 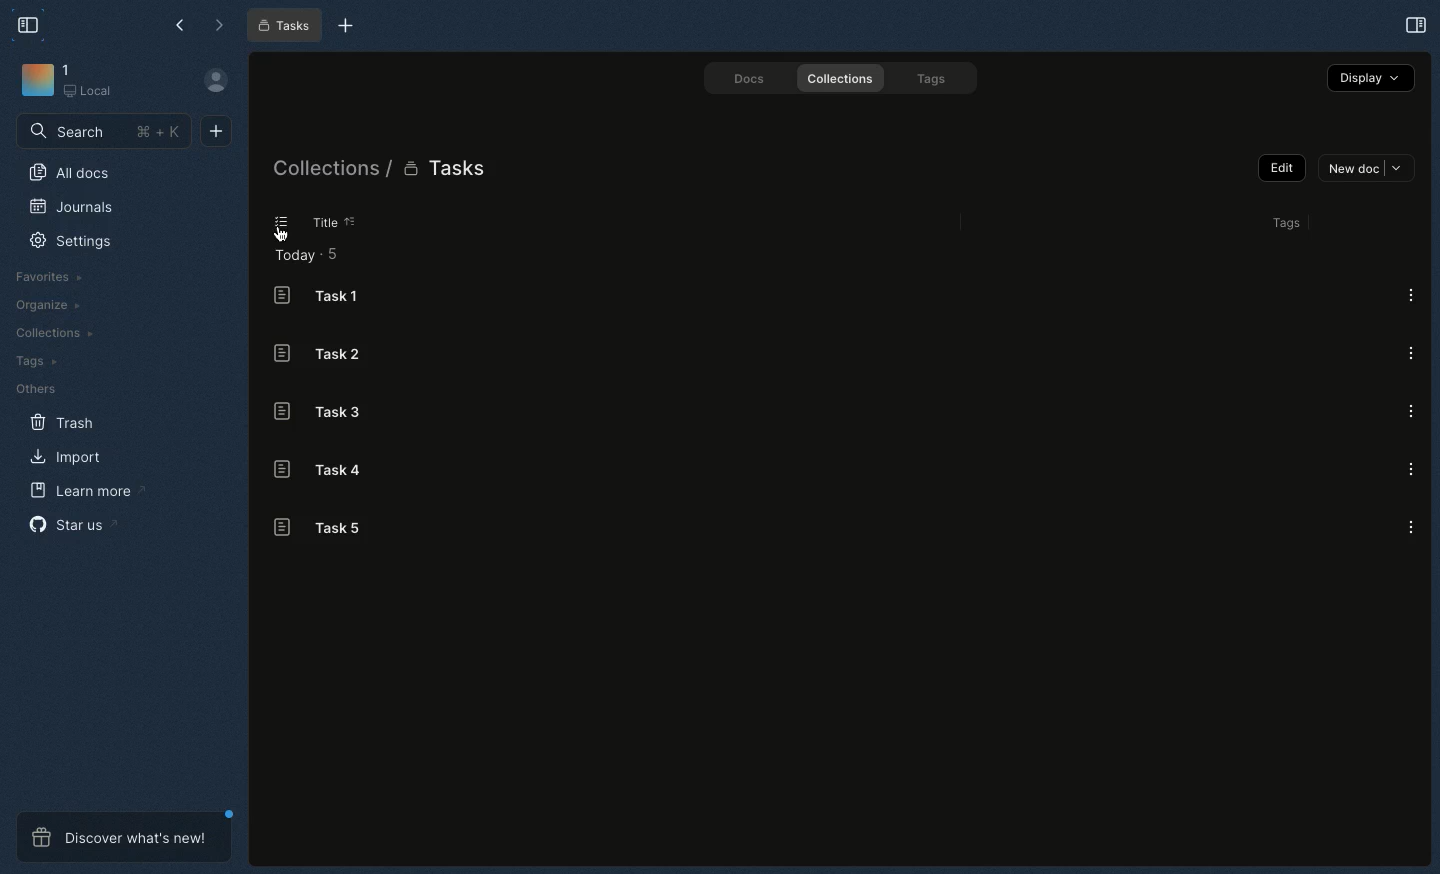 I want to click on 5 items, so click(x=337, y=253).